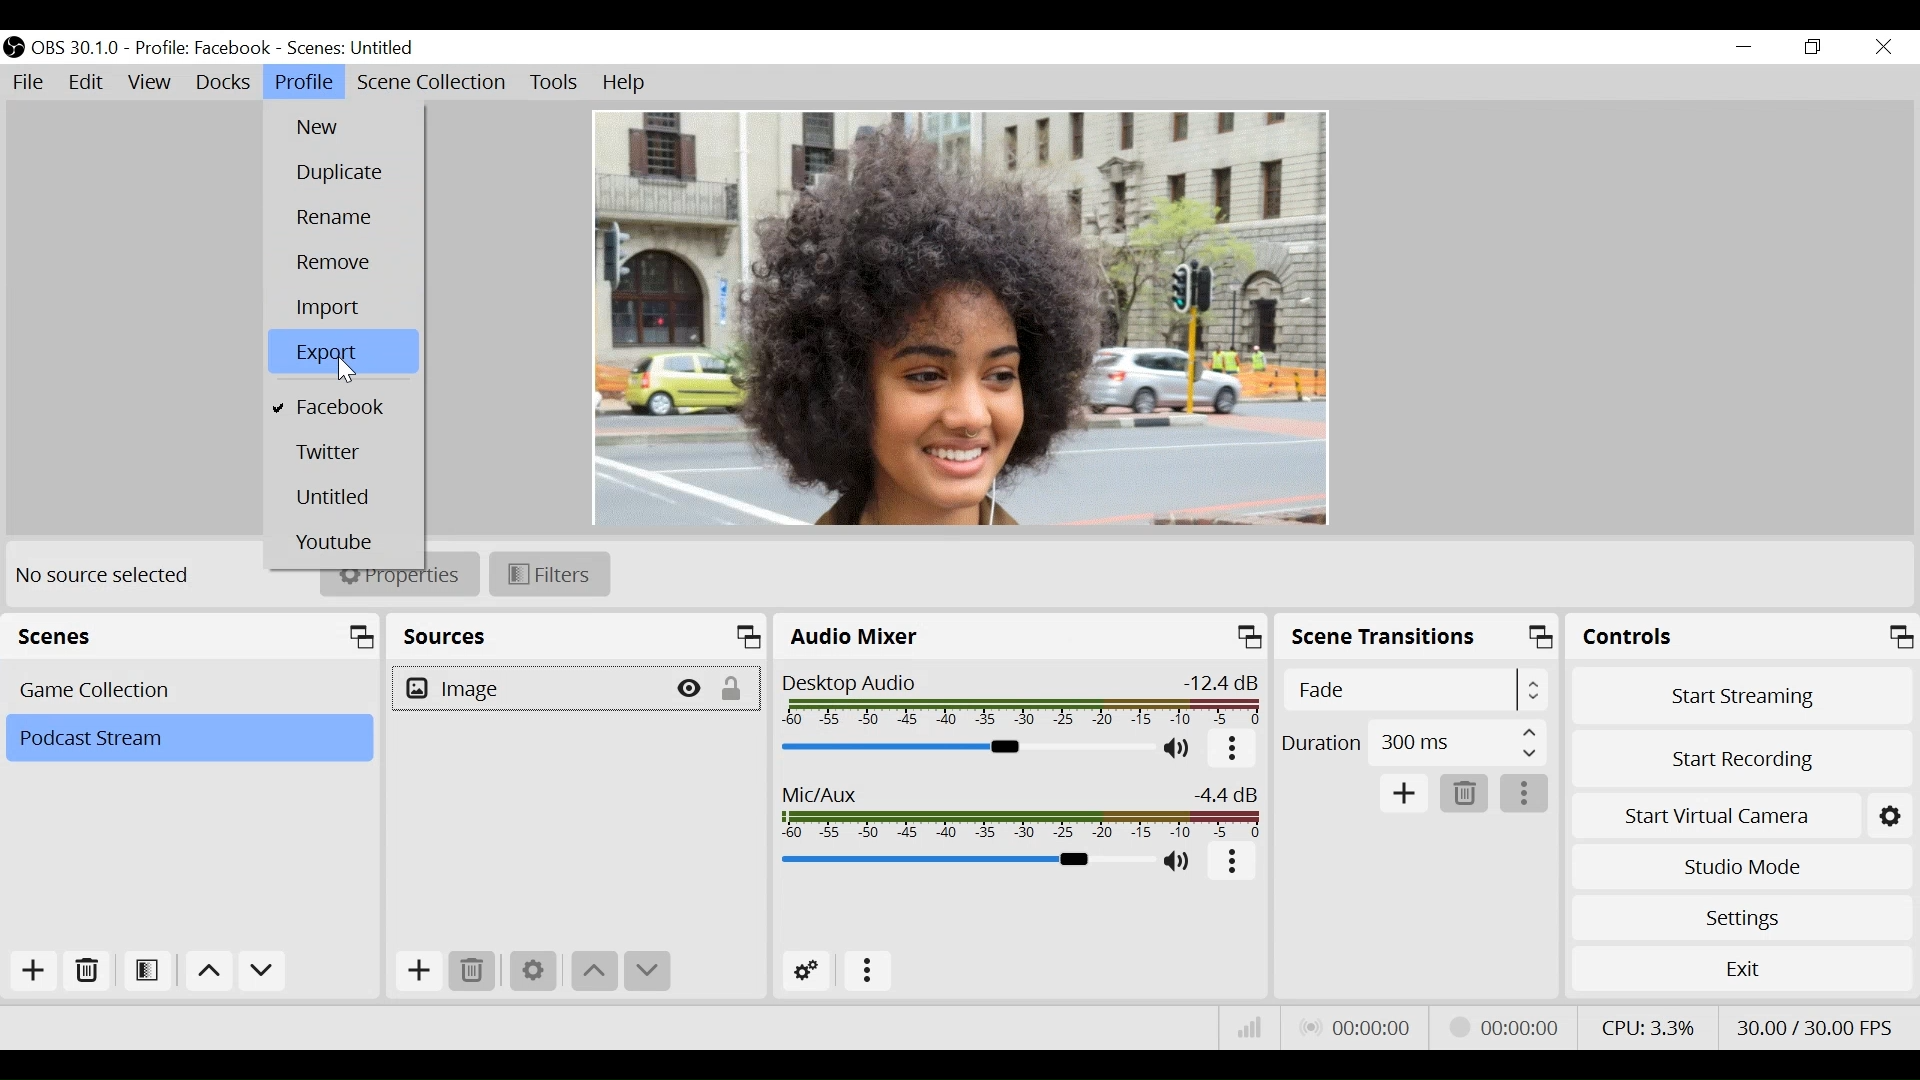 This screenshot has width=1920, height=1080. Describe the element at coordinates (1466, 794) in the screenshot. I see `Remove` at that location.